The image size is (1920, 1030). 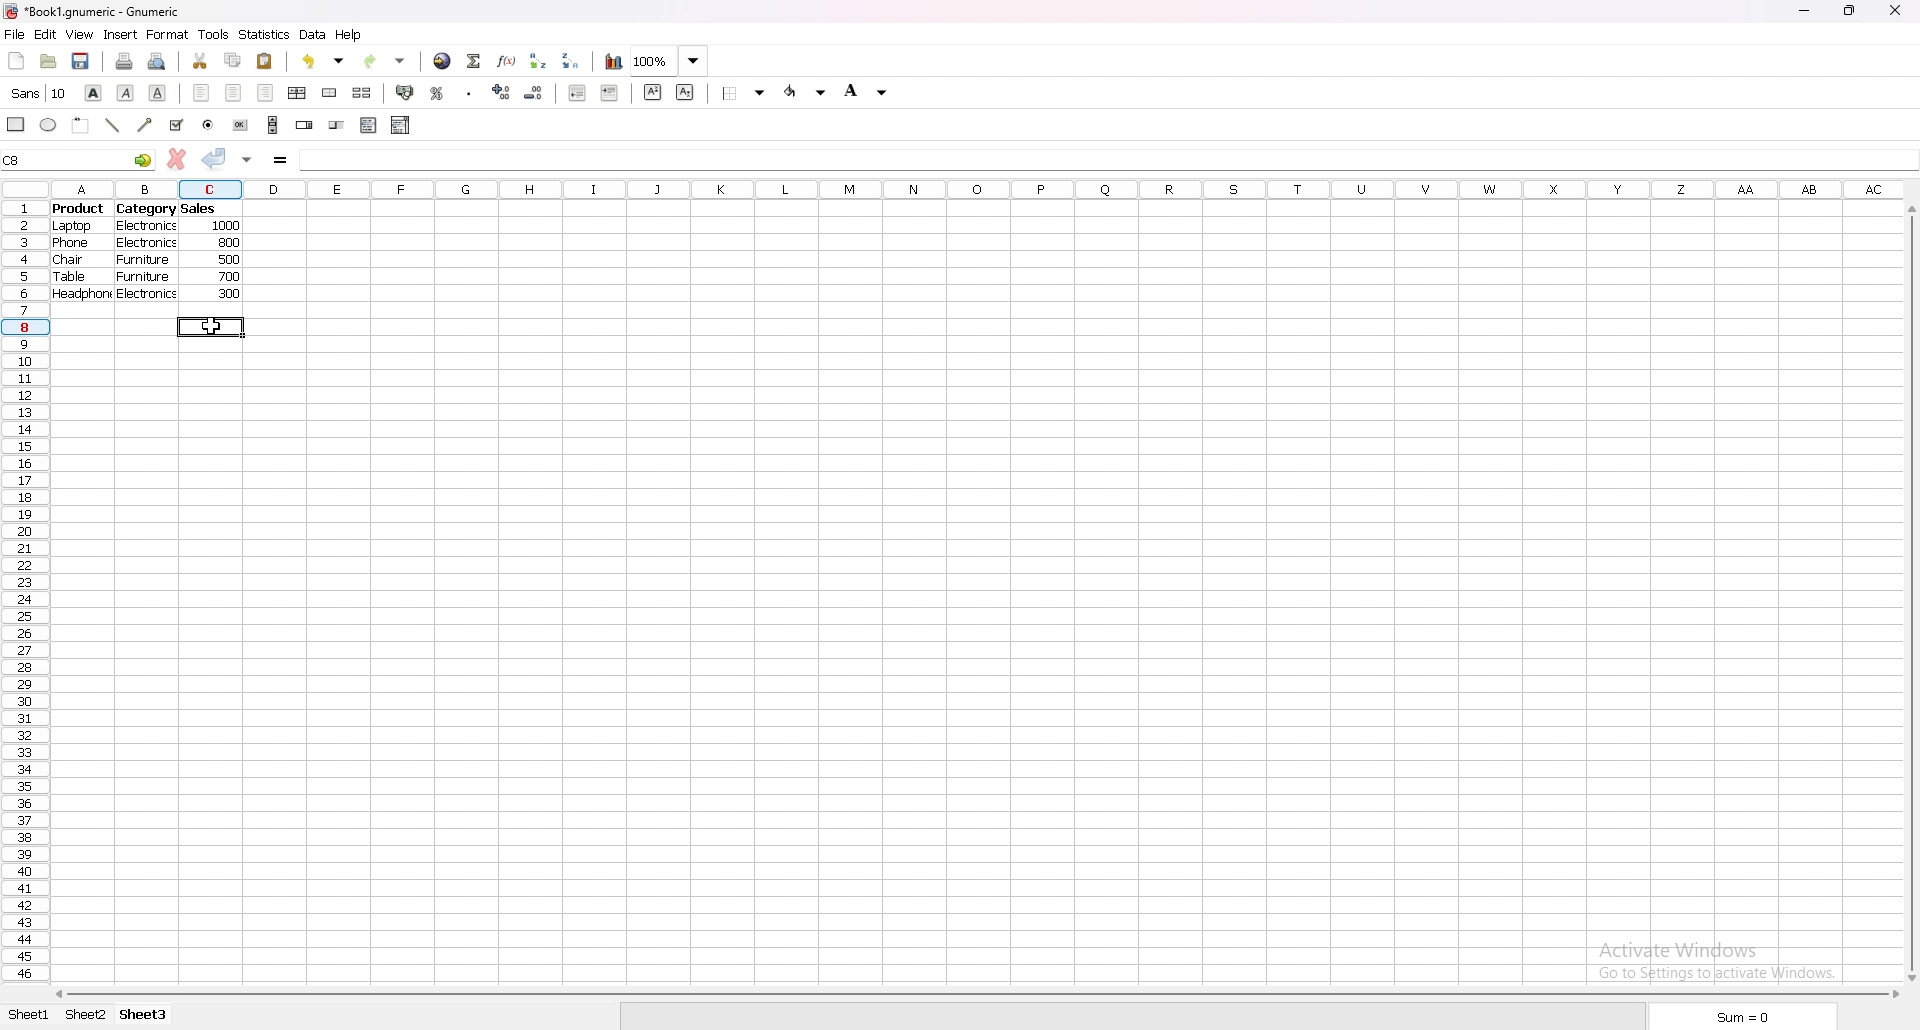 What do you see at coordinates (406, 92) in the screenshot?
I see `accounting` at bounding box center [406, 92].